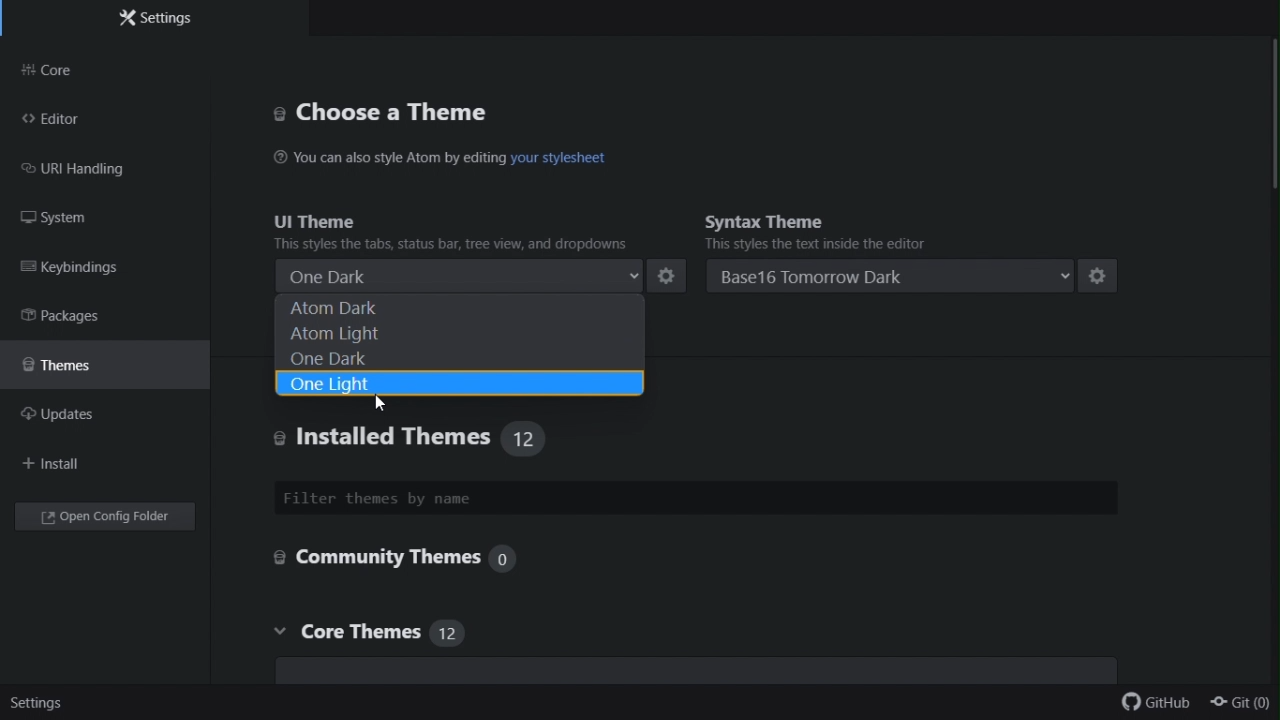 This screenshot has height=720, width=1280. I want to click on System, so click(79, 219).